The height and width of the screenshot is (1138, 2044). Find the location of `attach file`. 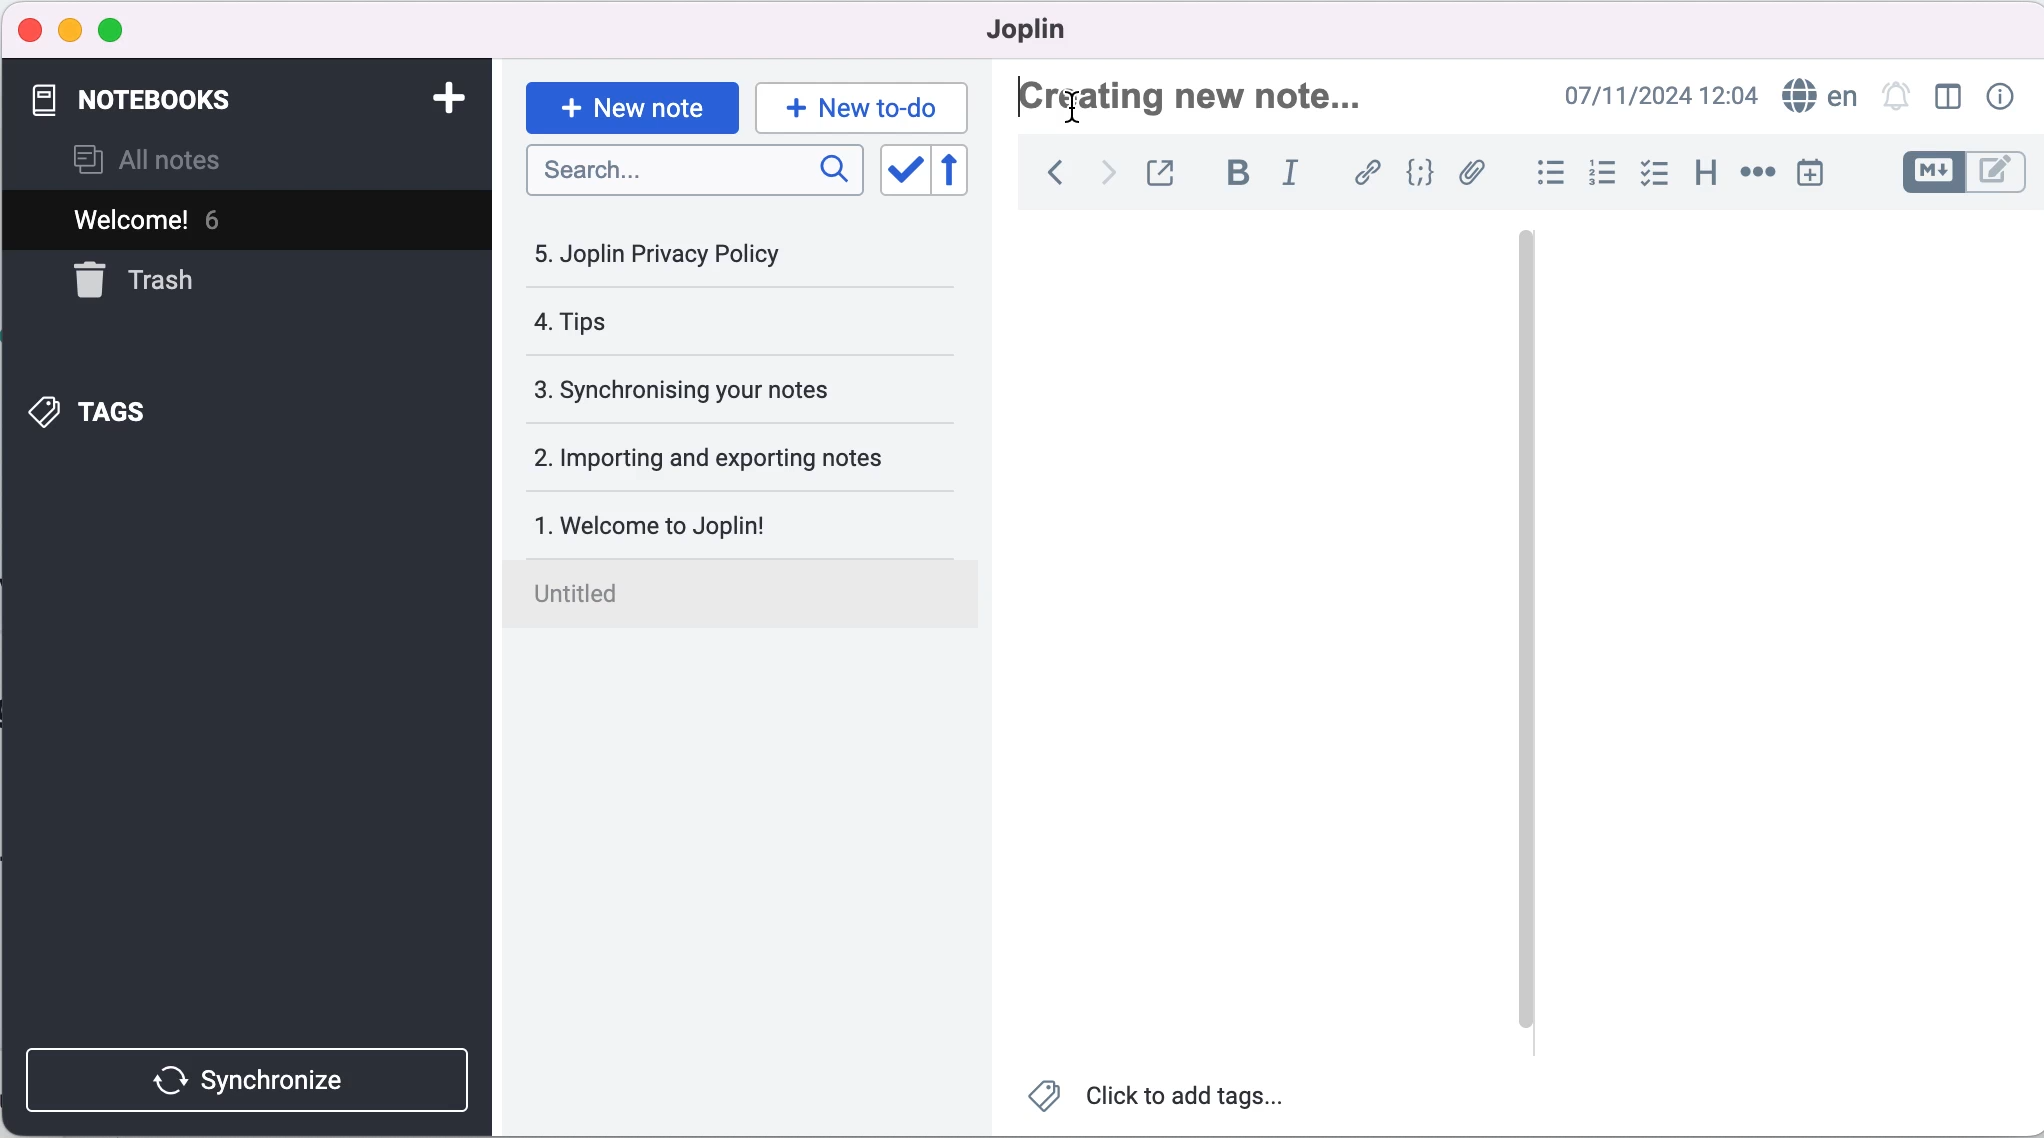

attach file is located at coordinates (1474, 175).